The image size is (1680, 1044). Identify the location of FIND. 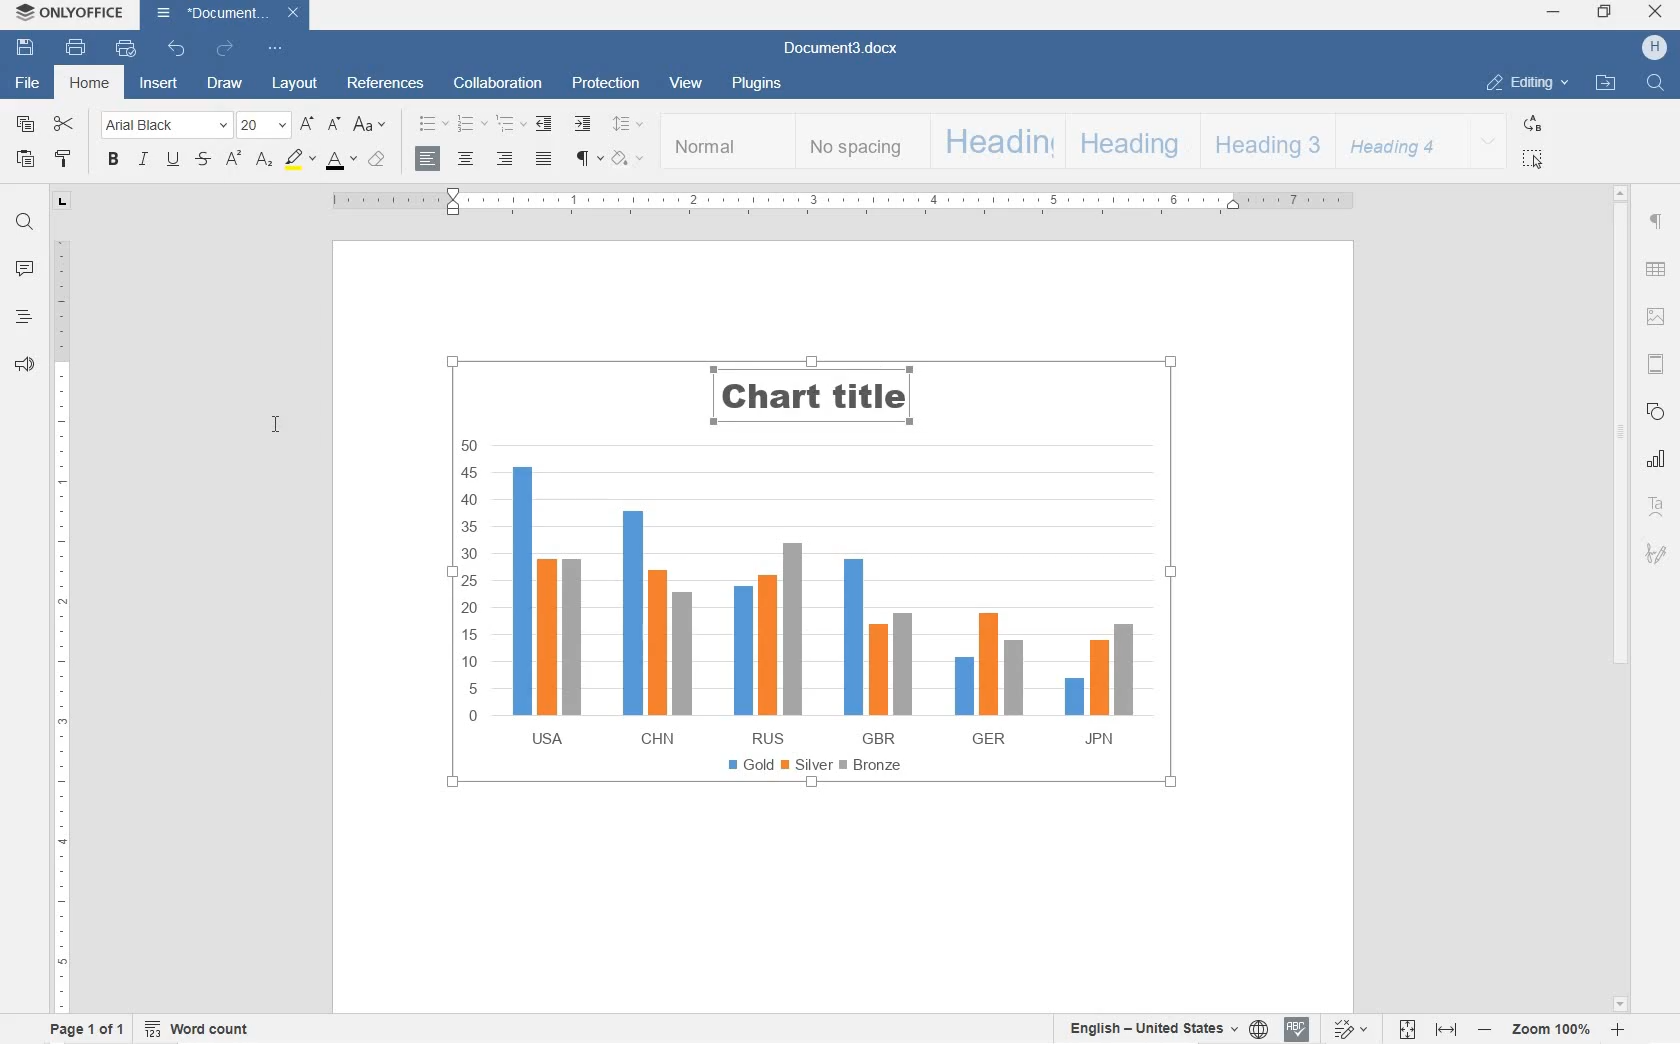
(1655, 82).